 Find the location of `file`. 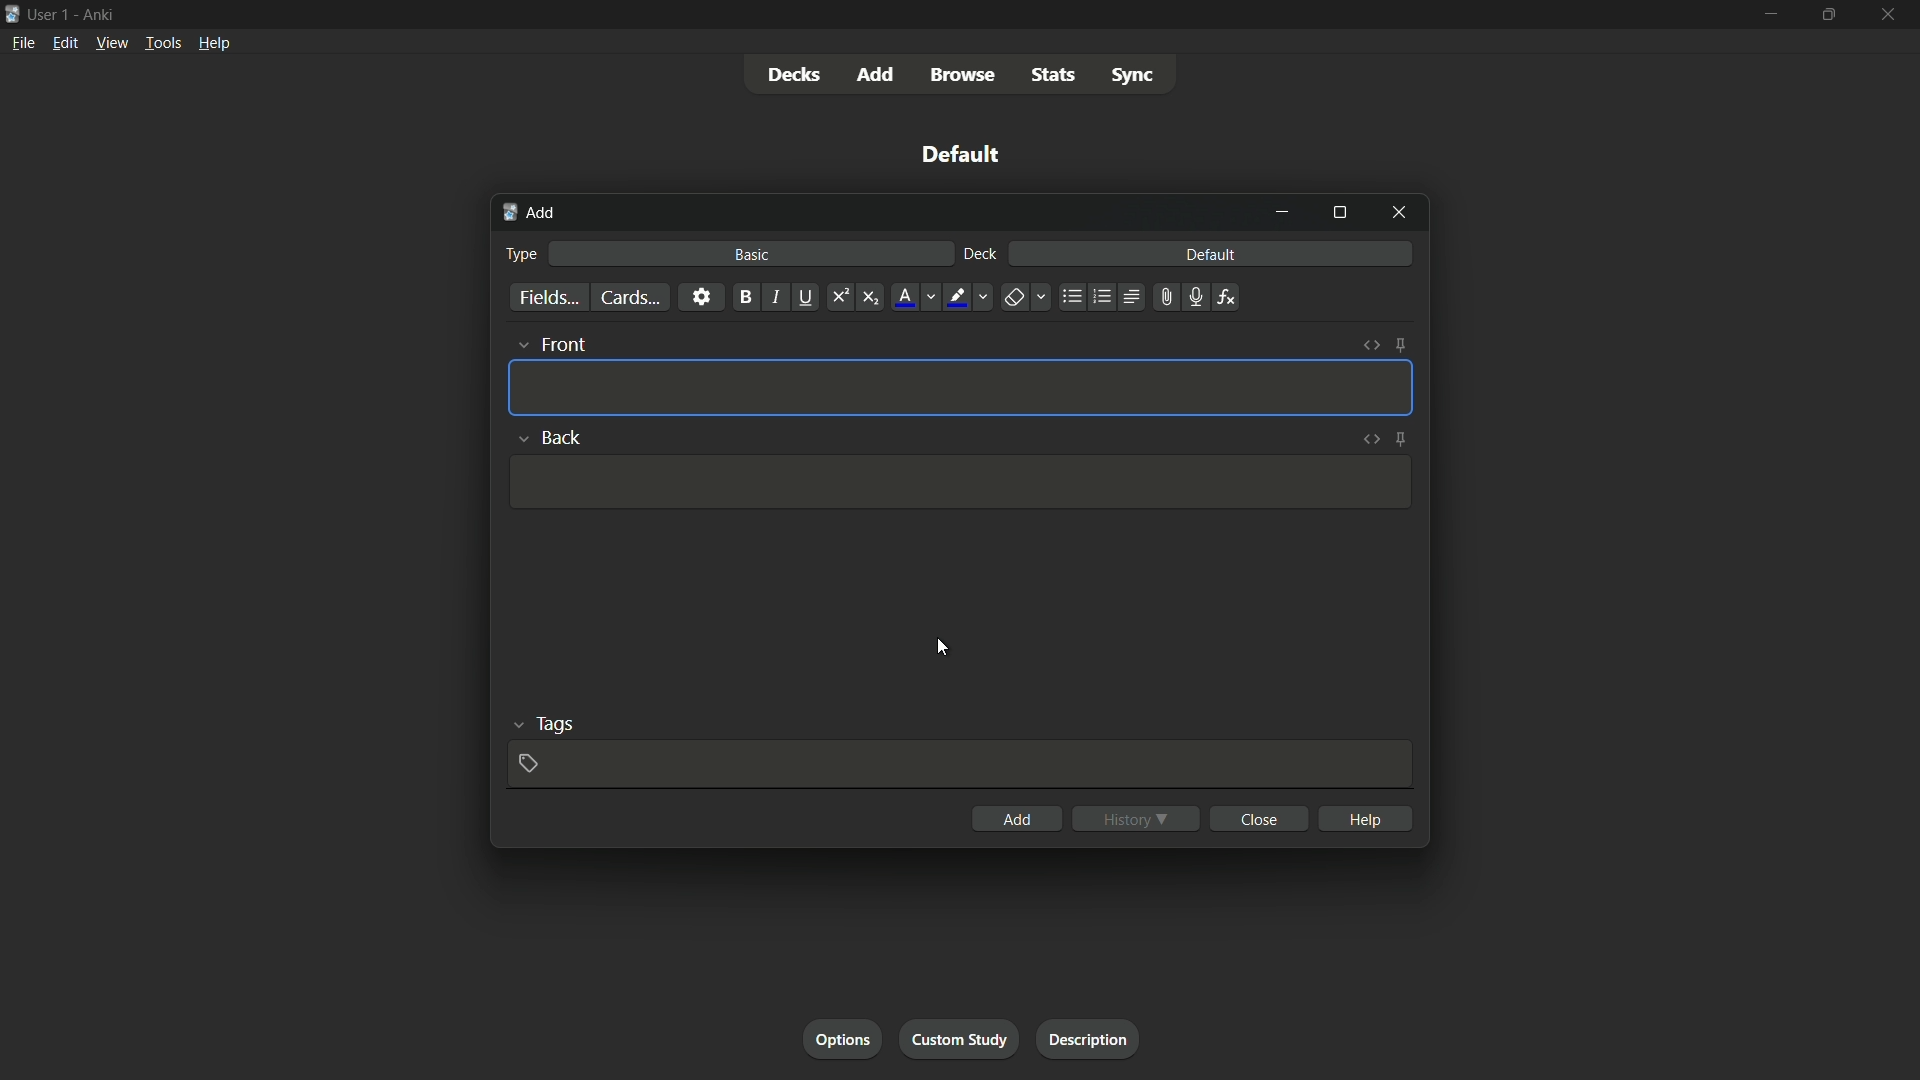

file is located at coordinates (20, 42).